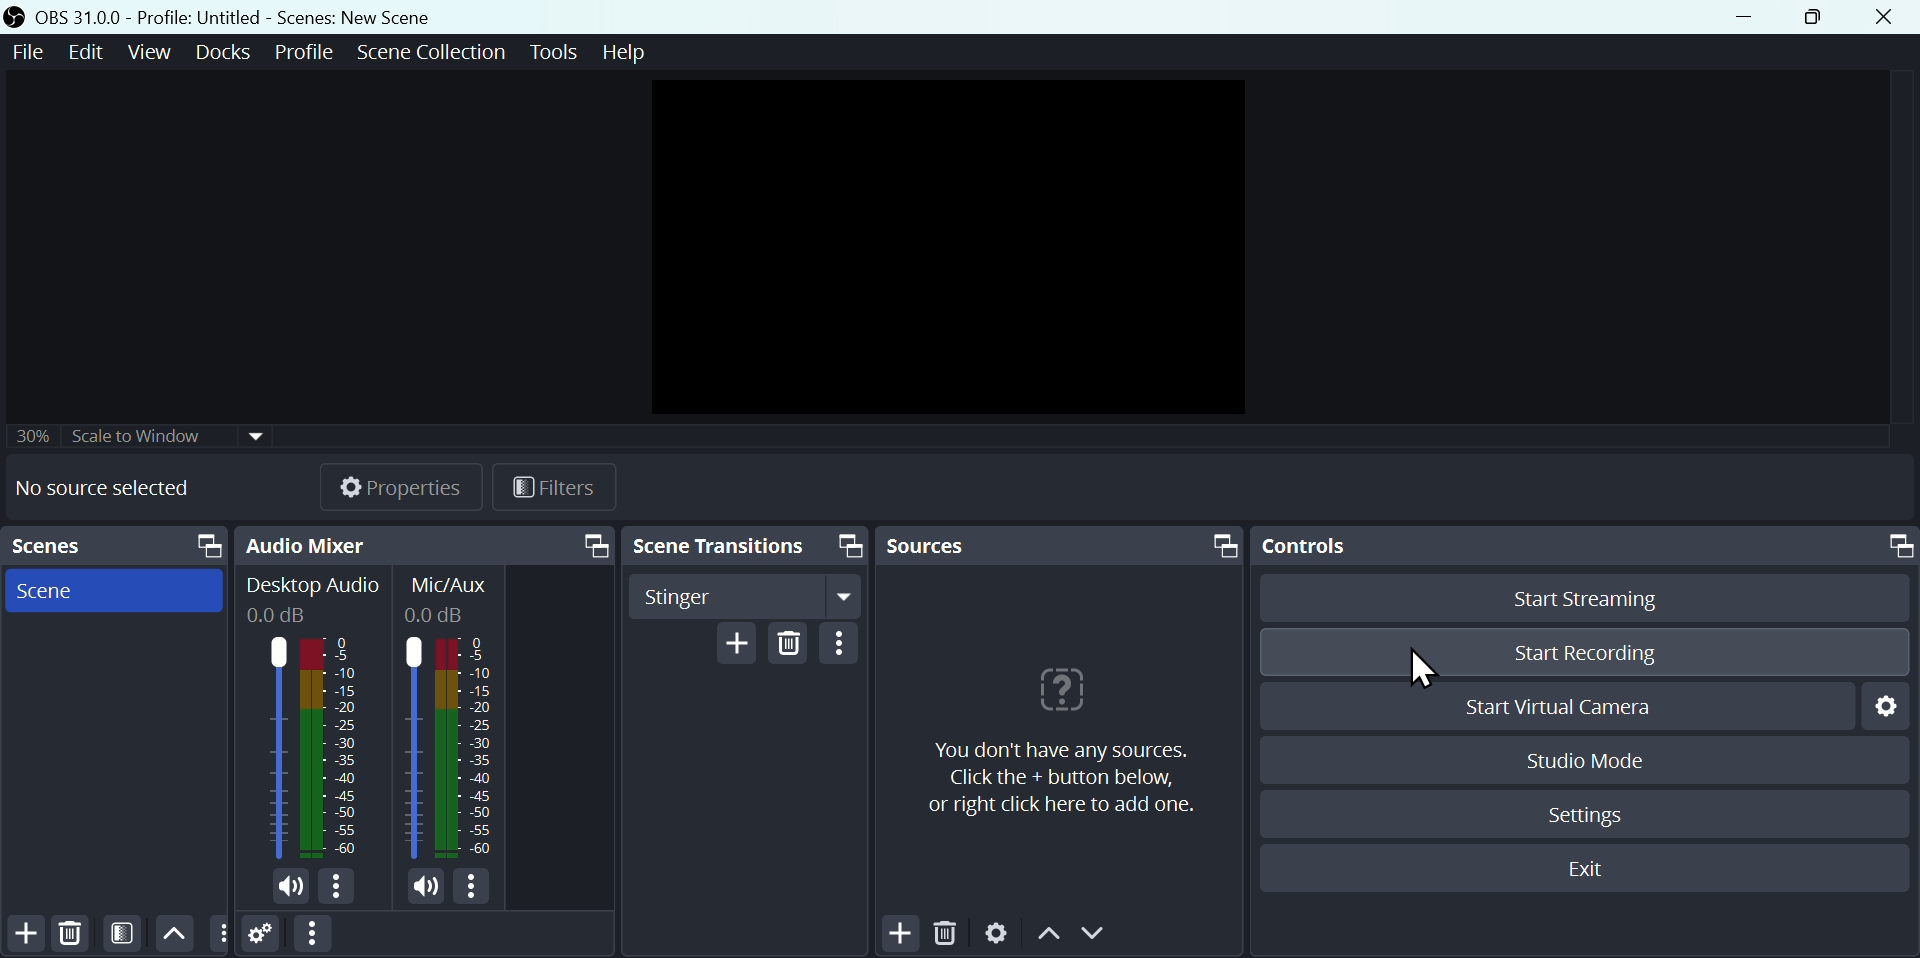 The height and width of the screenshot is (958, 1920). I want to click on Add, so click(900, 935).